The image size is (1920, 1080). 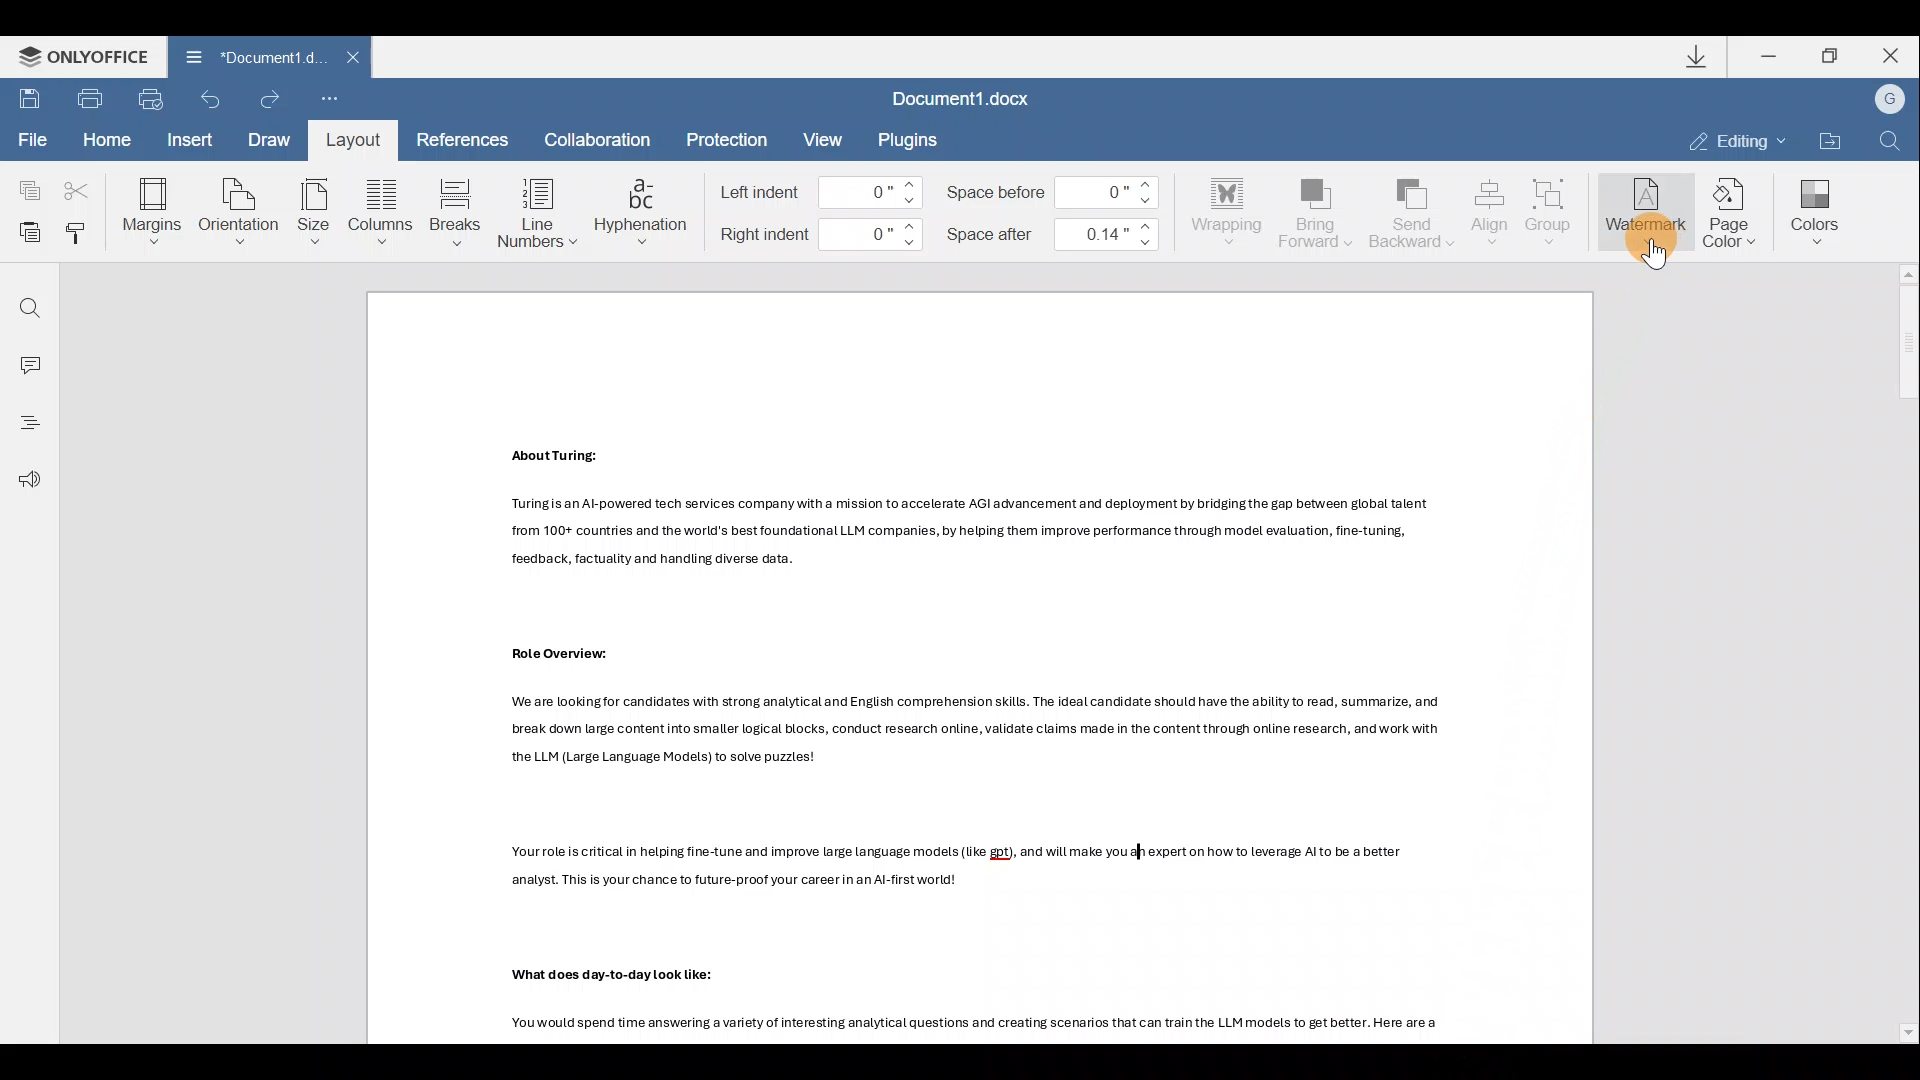 I want to click on Close, so click(x=1888, y=56).